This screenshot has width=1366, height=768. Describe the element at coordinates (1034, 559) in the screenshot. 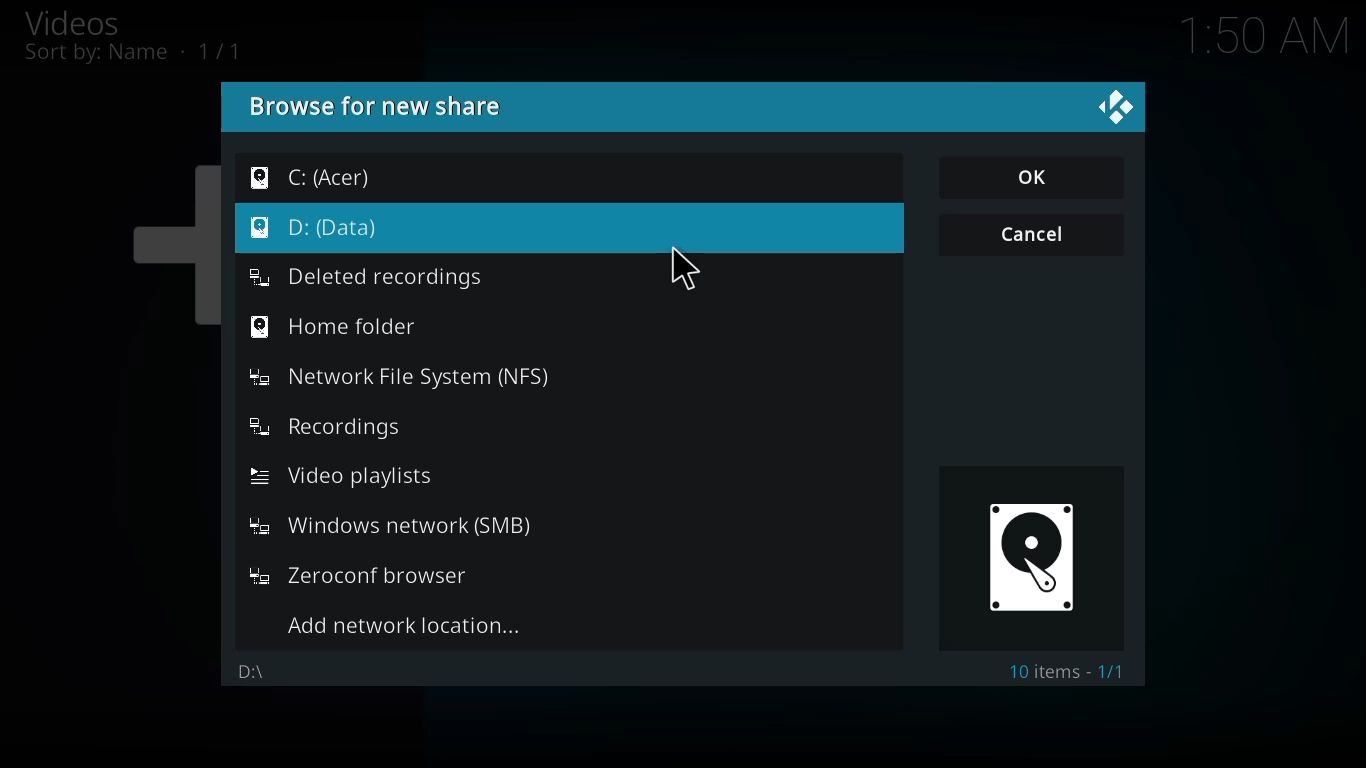

I see `drive` at that location.